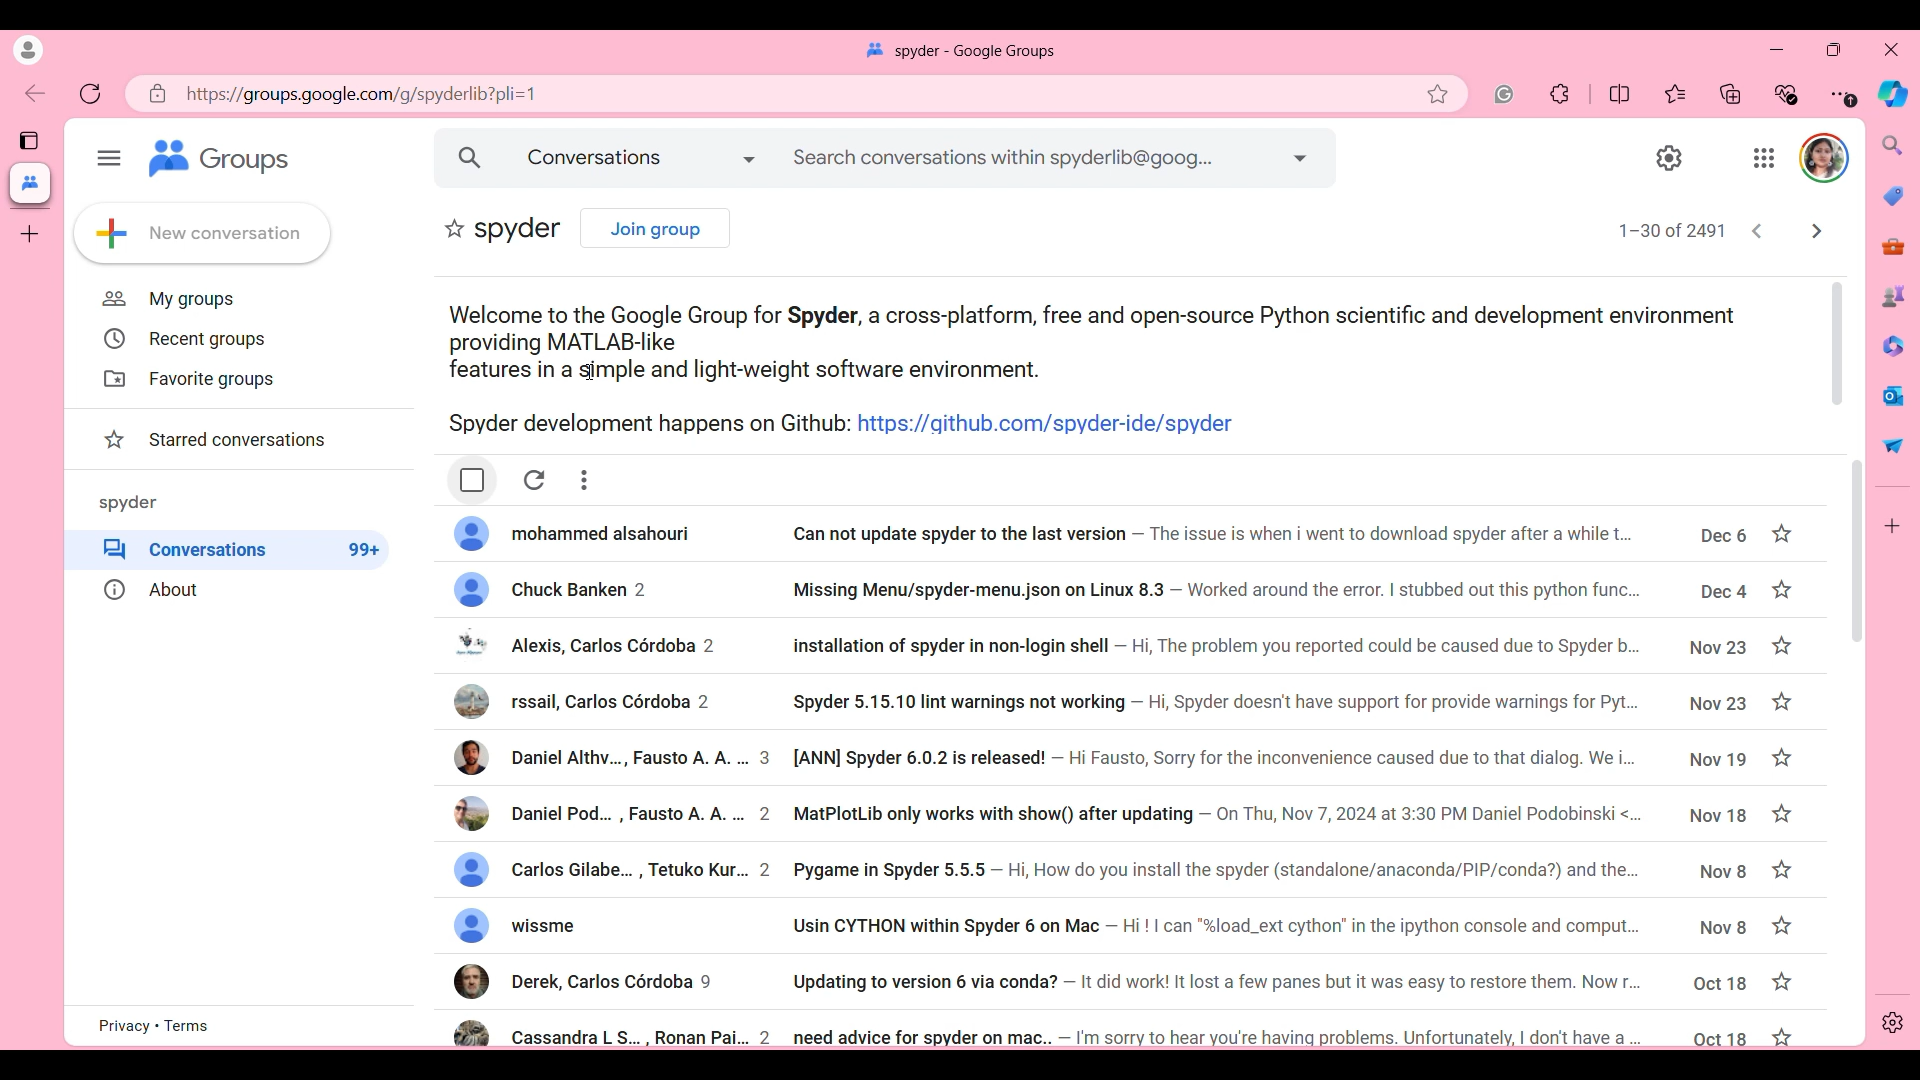 Image resolution: width=1920 pixels, height=1080 pixels. Describe the element at coordinates (473, 480) in the screenshot. I see `Select all` at that location.